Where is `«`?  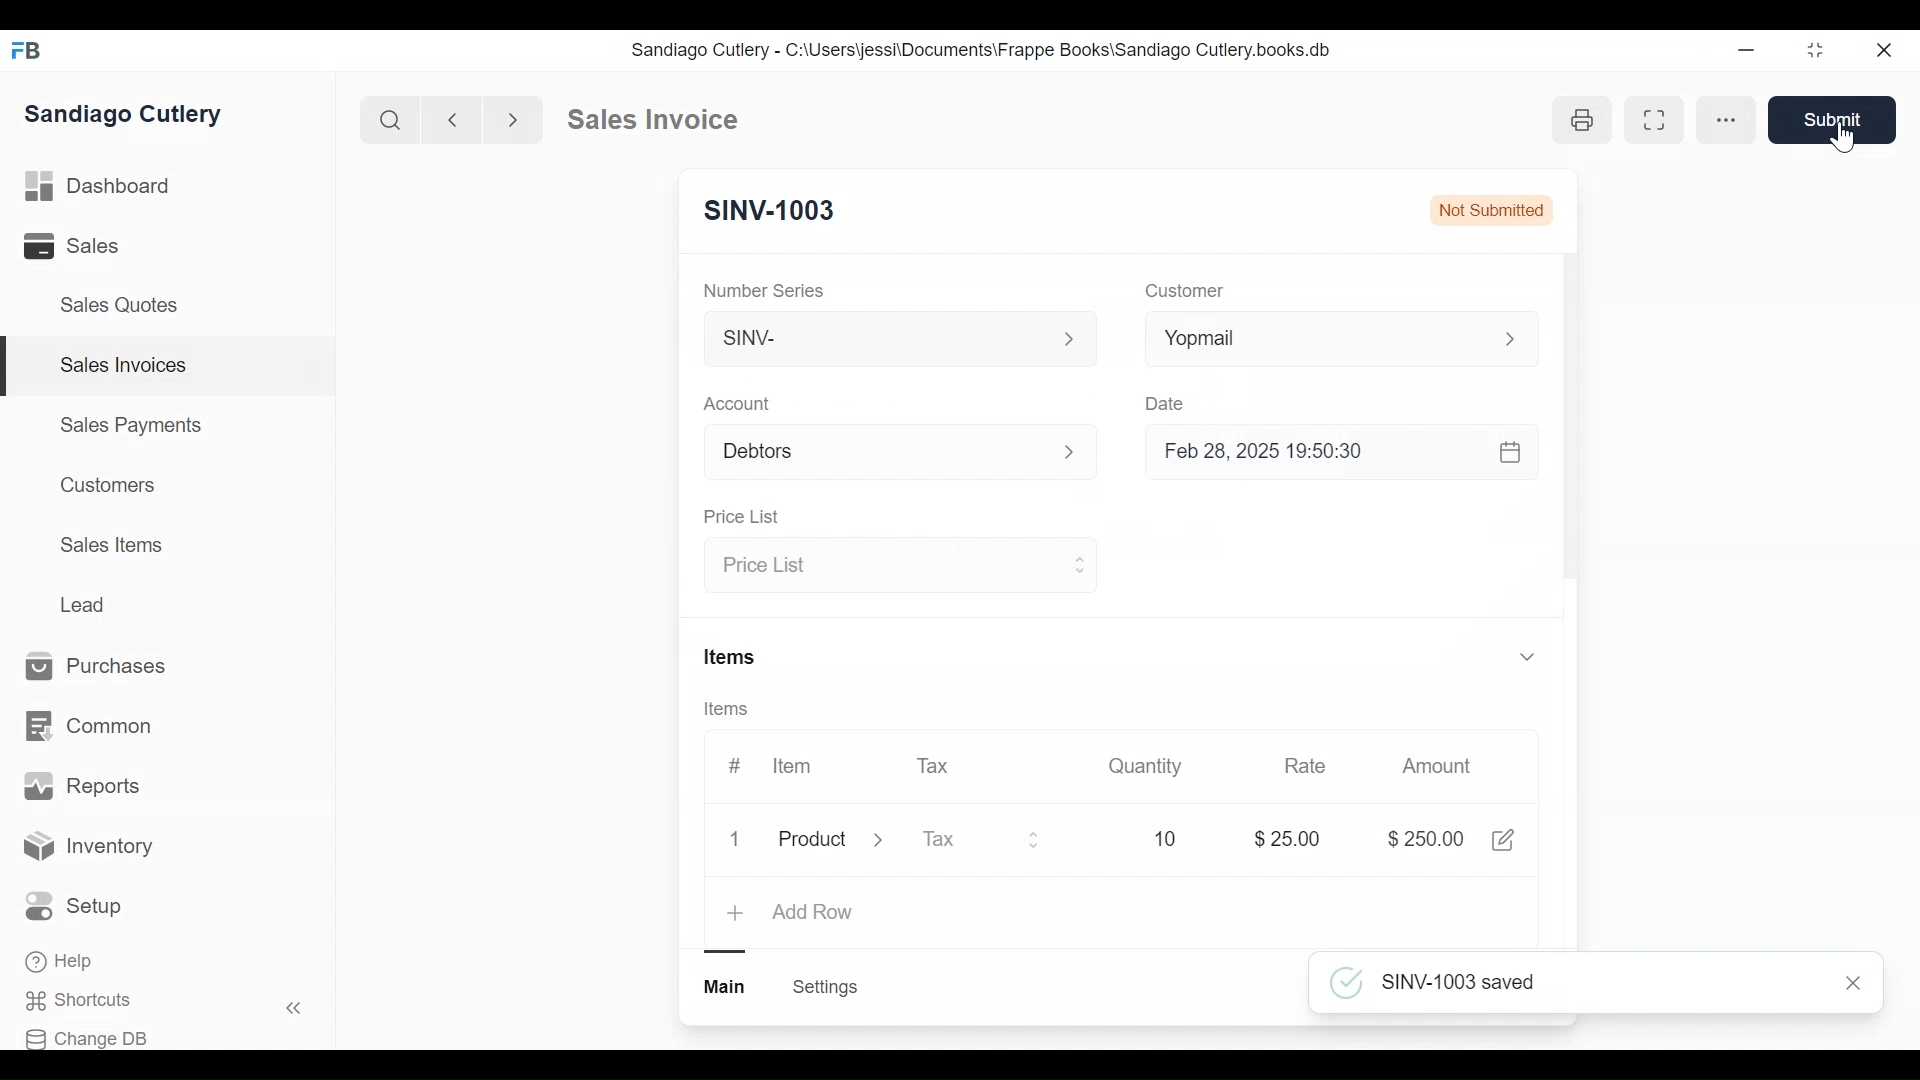 « is located at coordinates (294, 1011).